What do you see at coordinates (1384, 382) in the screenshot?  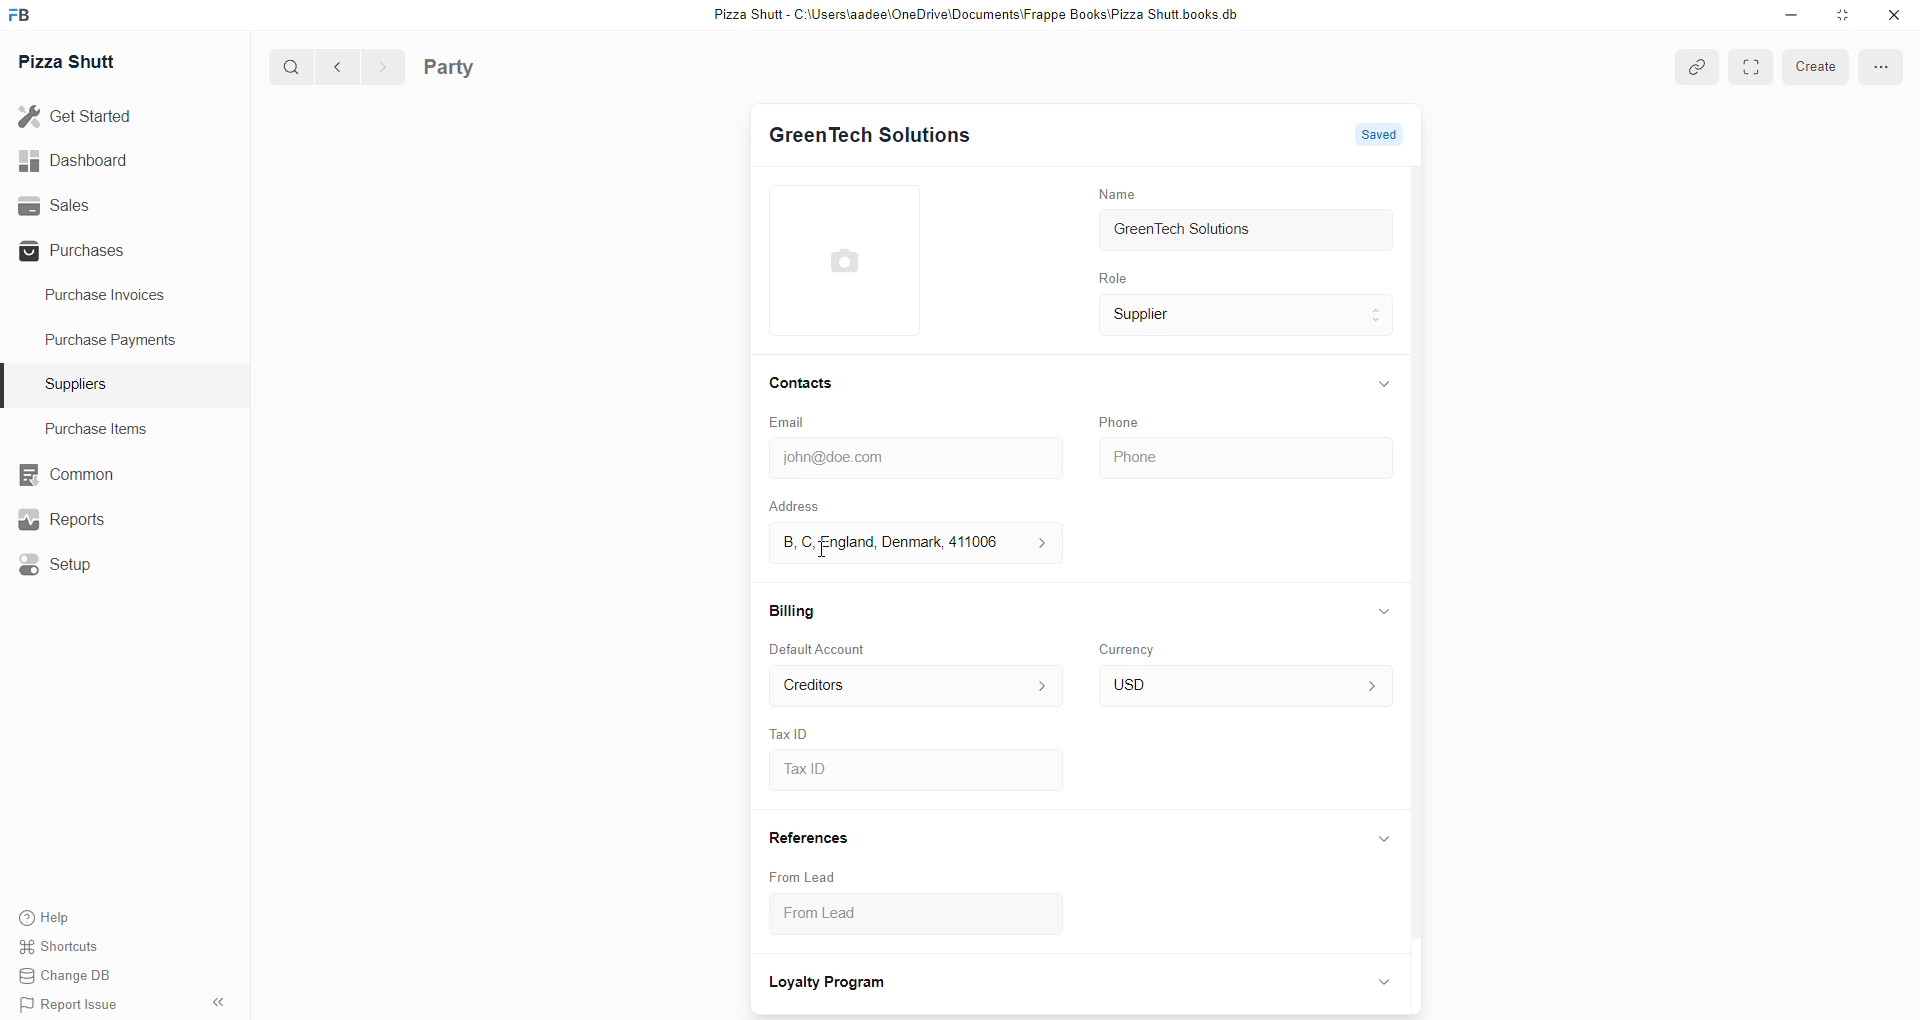 I see `hide` at bounding box center [1384, 382].